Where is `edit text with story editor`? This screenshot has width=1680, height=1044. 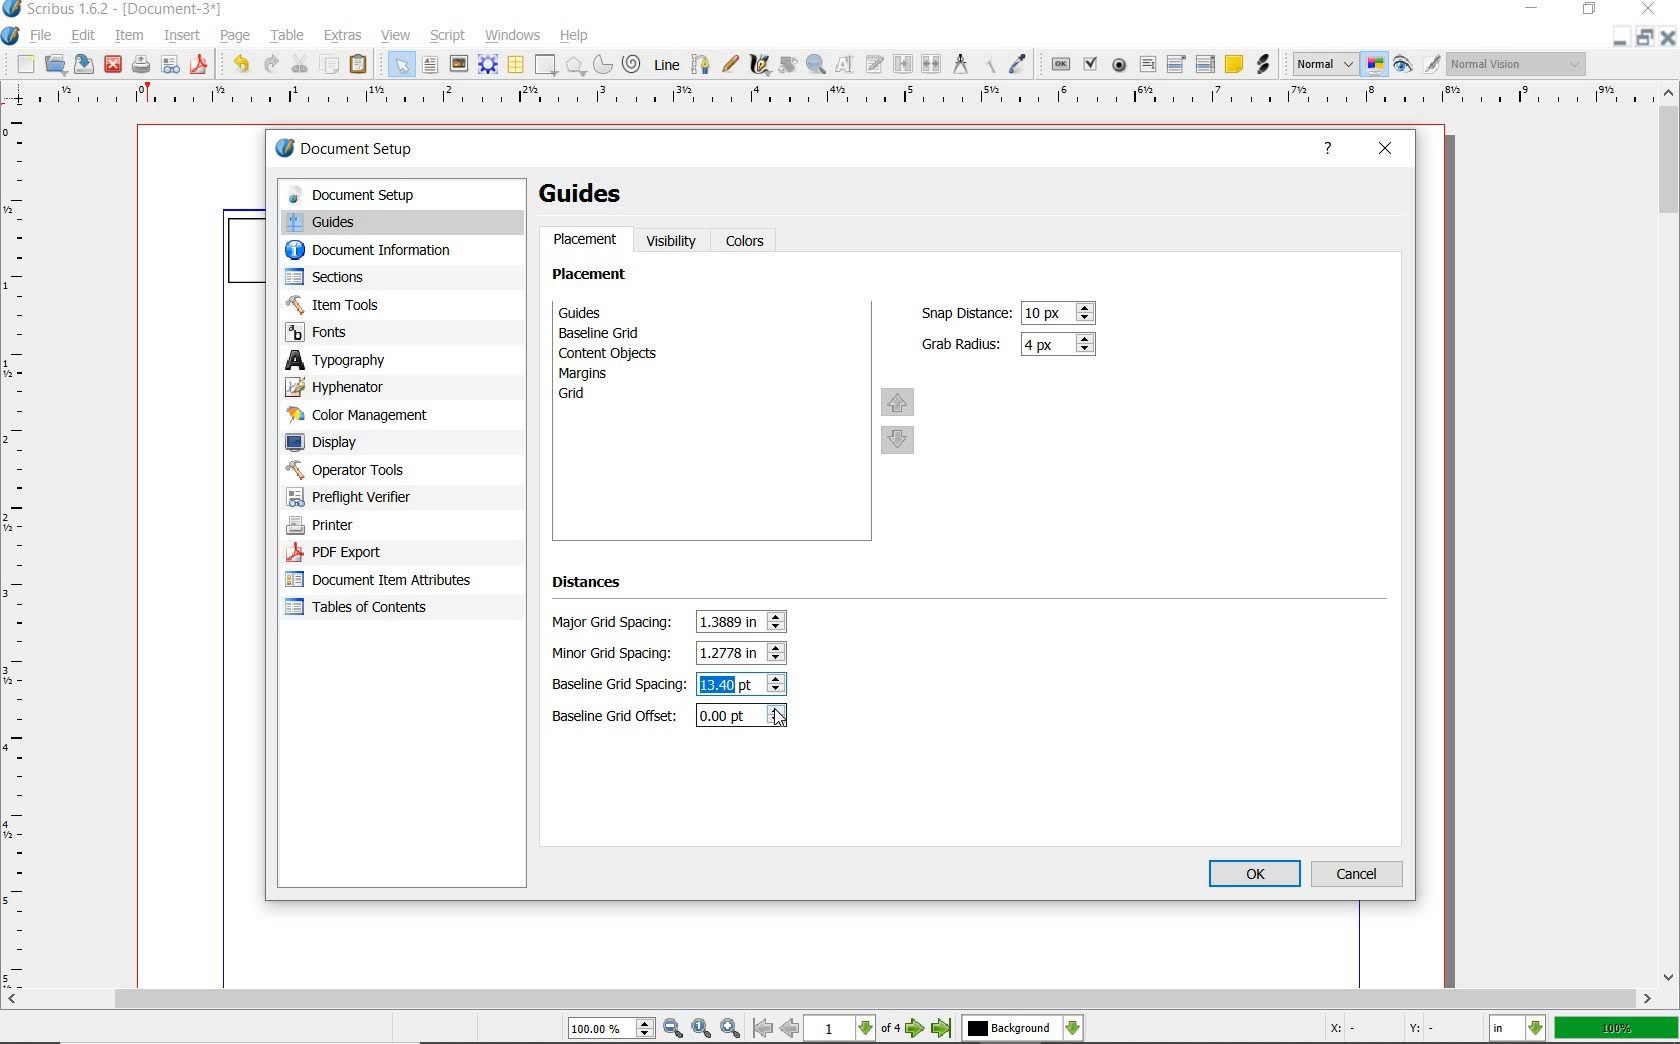
edit text with story editor is located at coordinates (873, 63).